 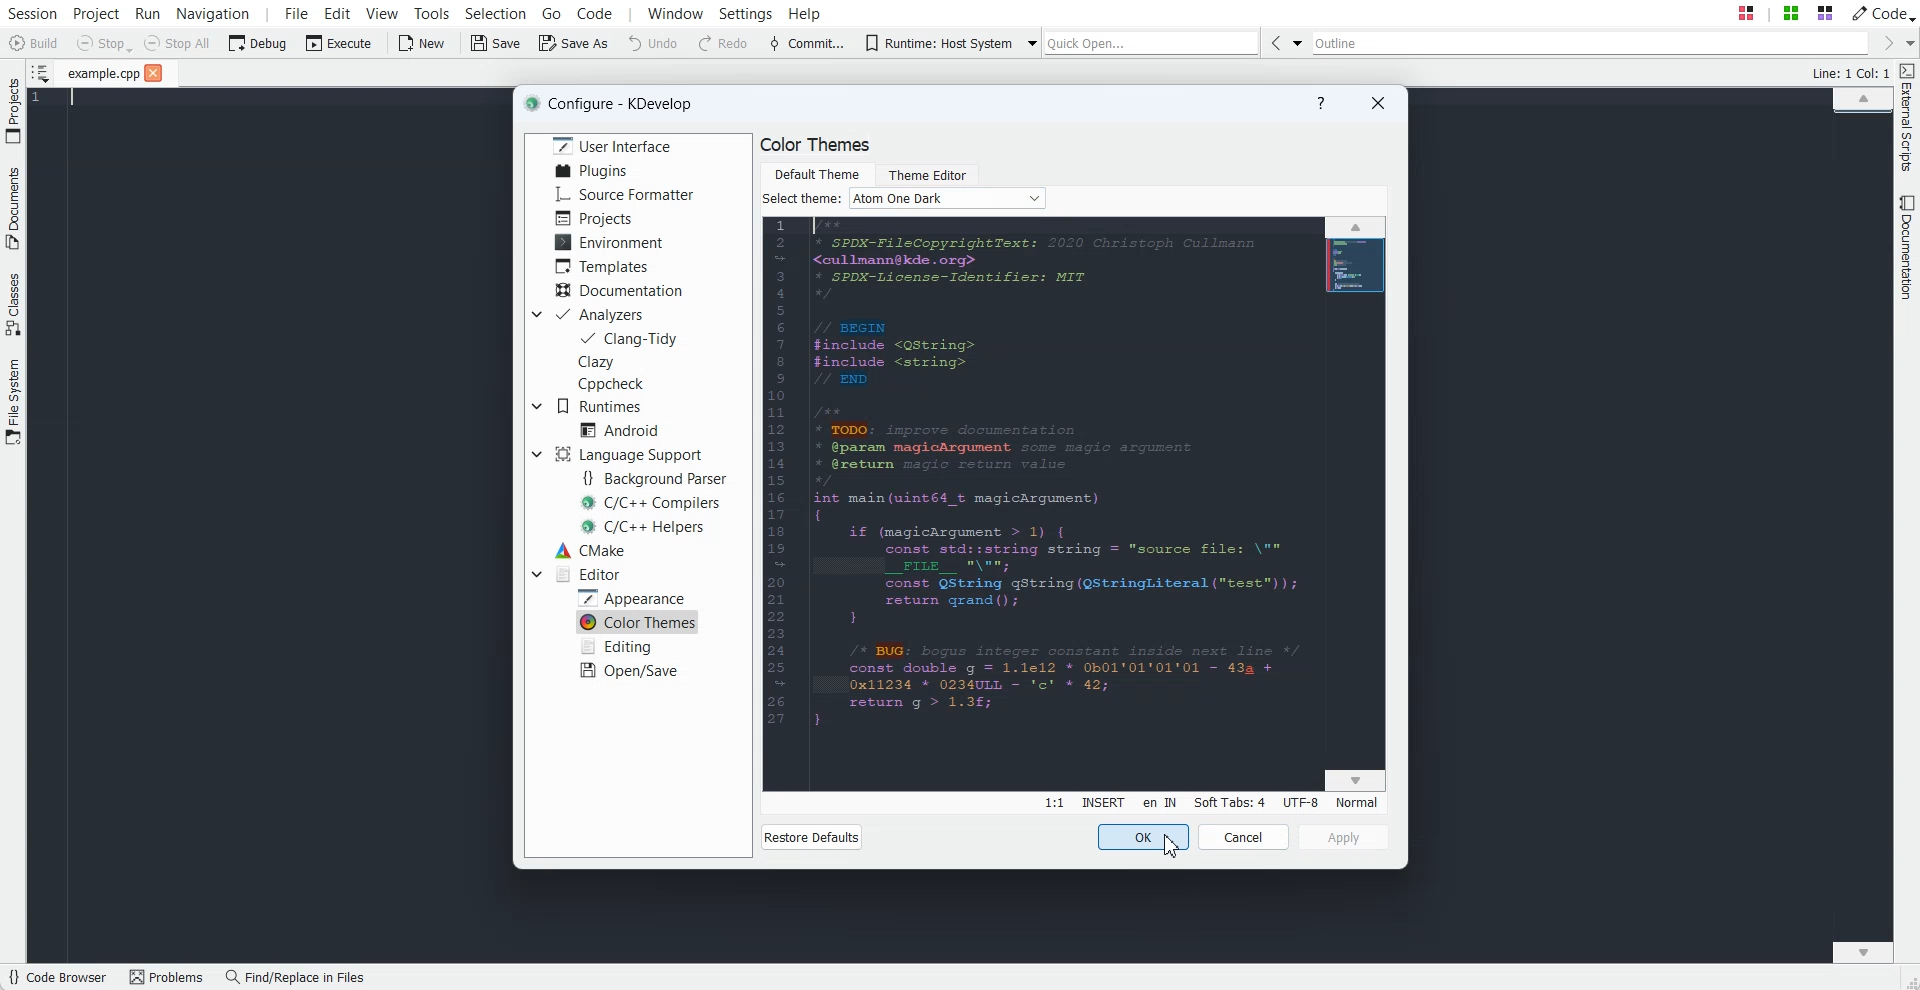 I want to click on Tools, so click(x=431, y=12).